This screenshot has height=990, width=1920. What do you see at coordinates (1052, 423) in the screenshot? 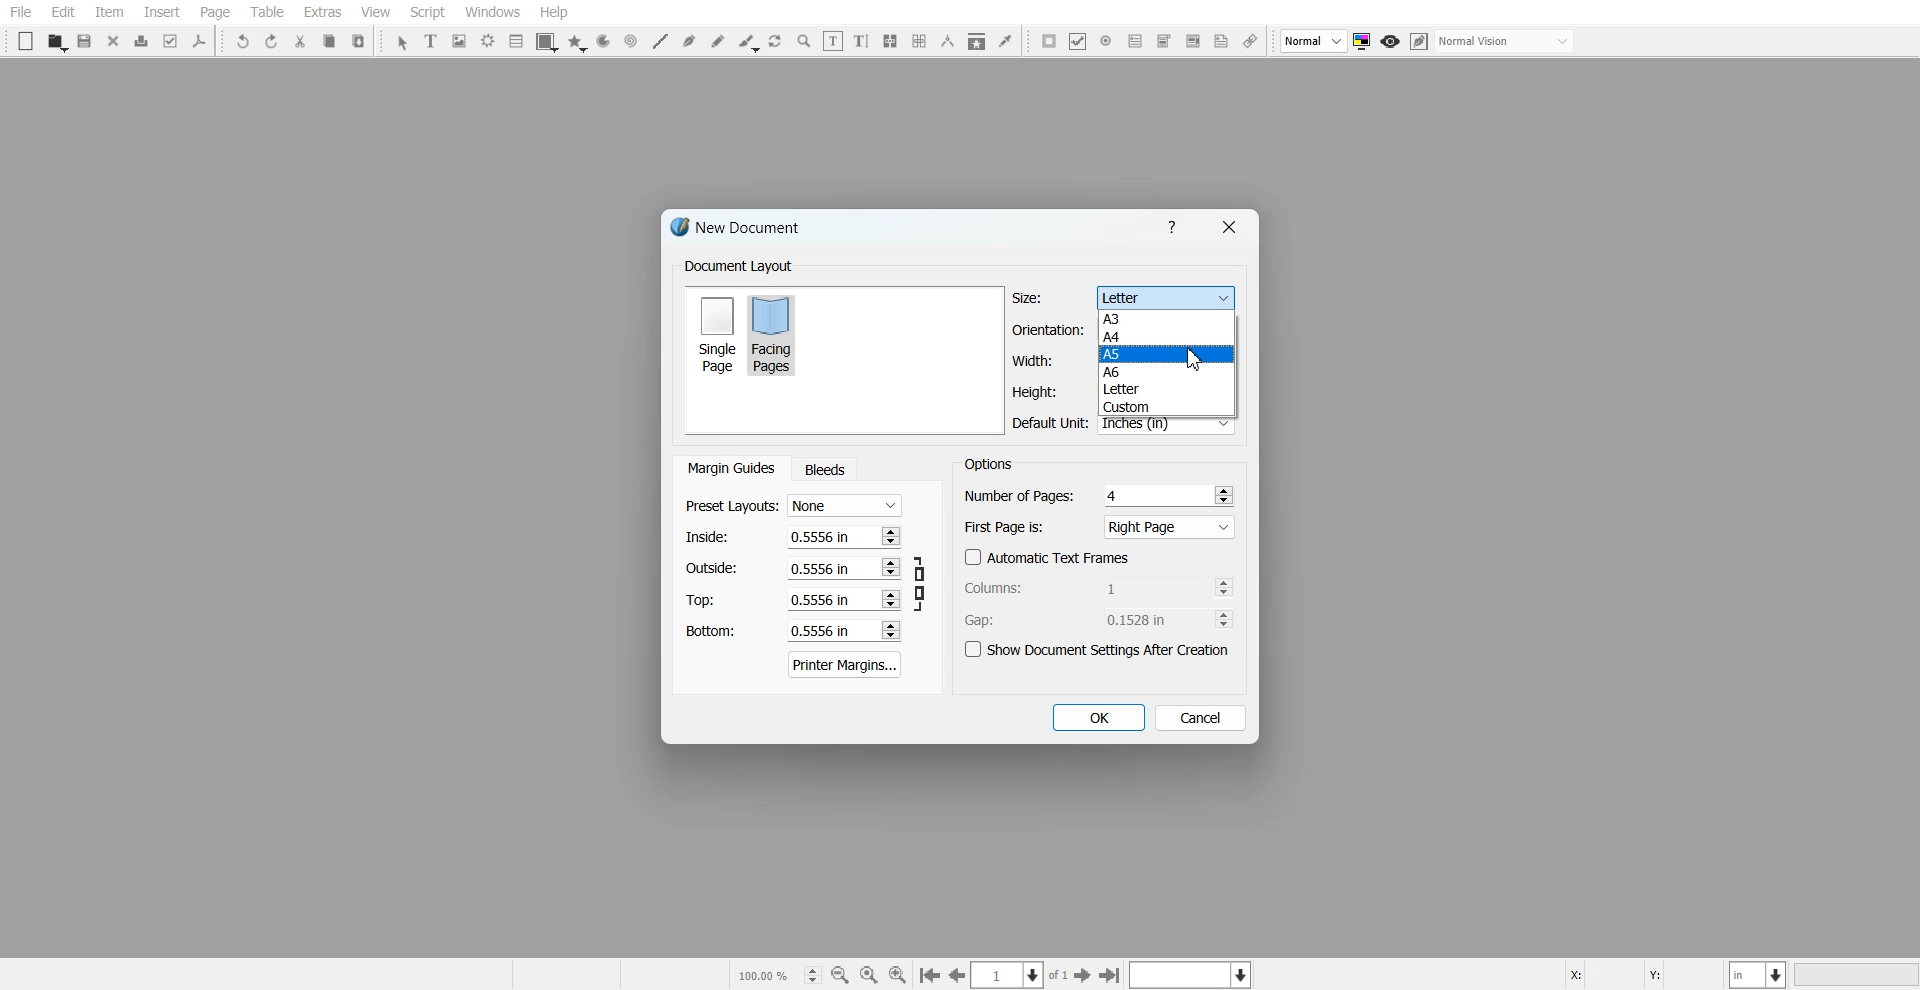
I see `Default Unit in Inches` at bounding box center [1052, 423].